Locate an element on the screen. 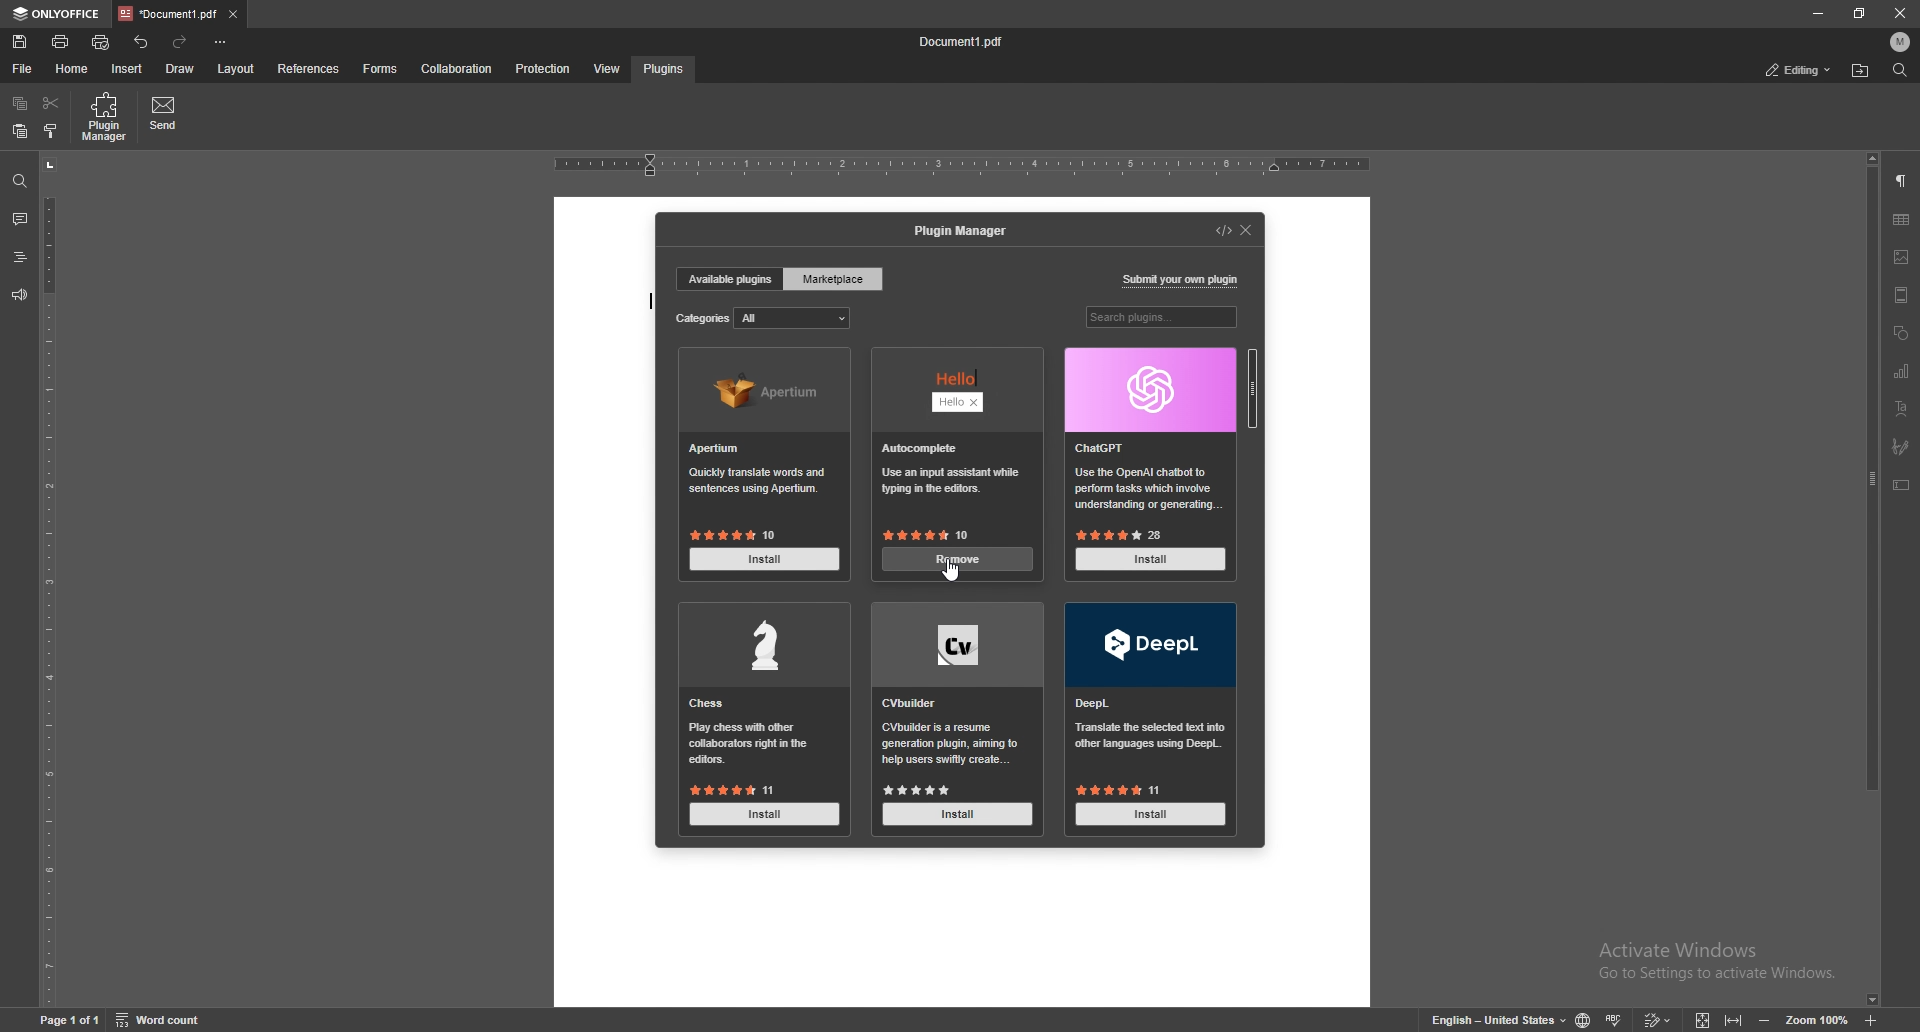 This screenshot has height=1032, width=1920. paste is located at coordinates (20, 132).